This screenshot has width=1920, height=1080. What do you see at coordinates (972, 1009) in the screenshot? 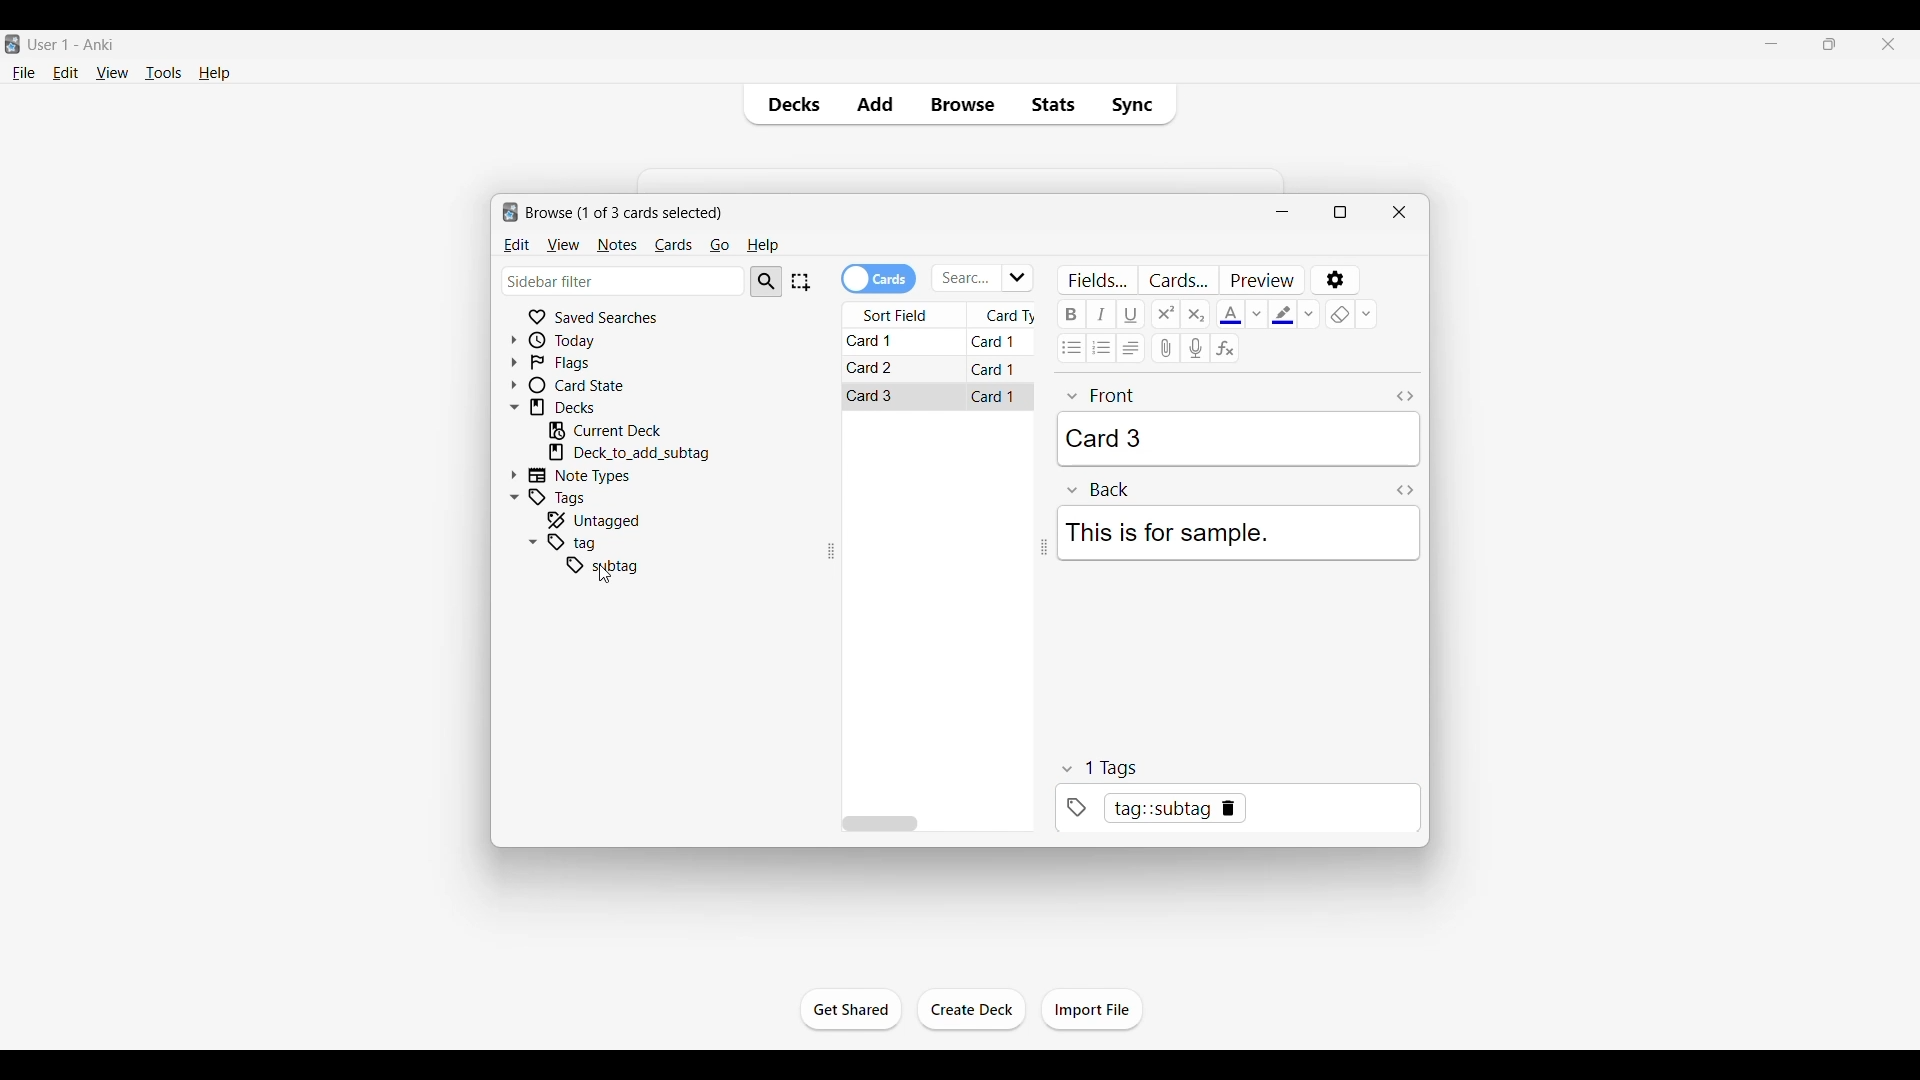
I see `Click to create another deck` at bounding box center [972, 1009].